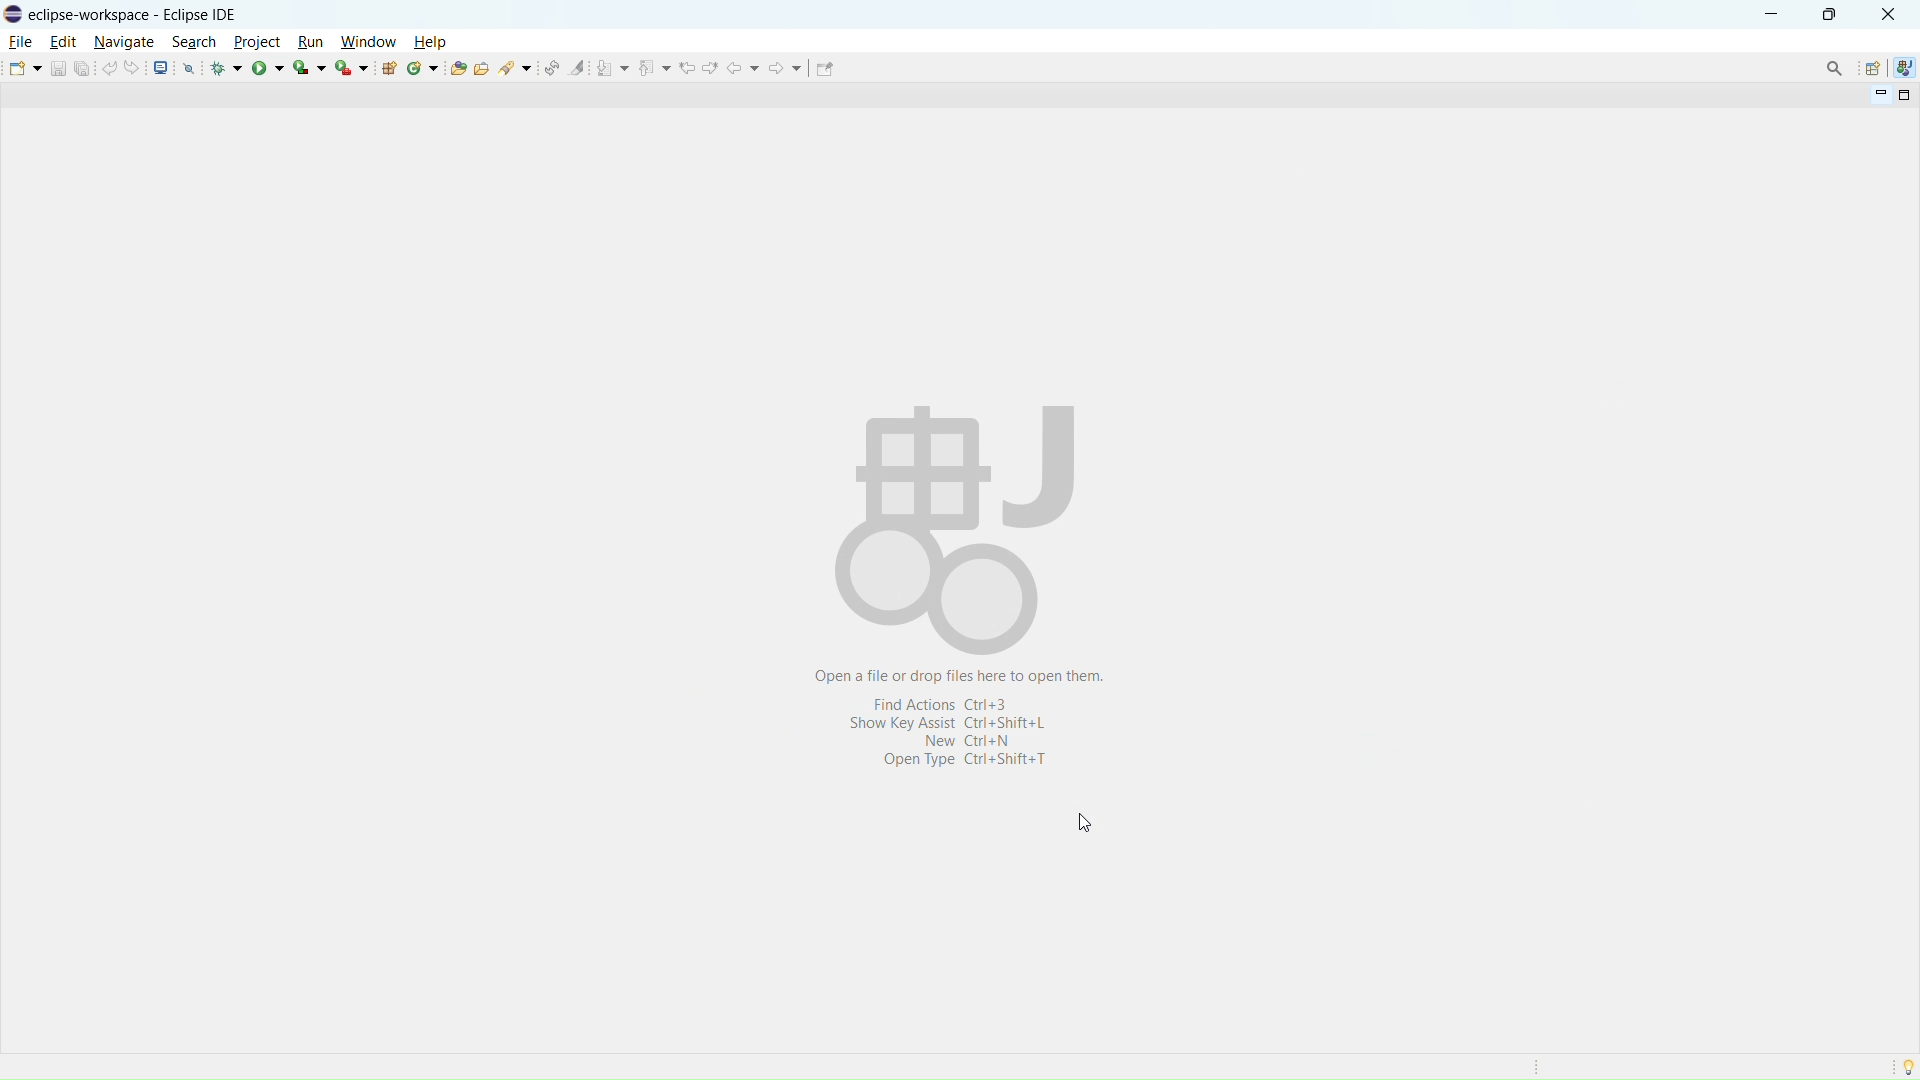  What do you see at coordinates (457, 67) in the screenshot?
I see `open type` at bounding box center [457, 67].